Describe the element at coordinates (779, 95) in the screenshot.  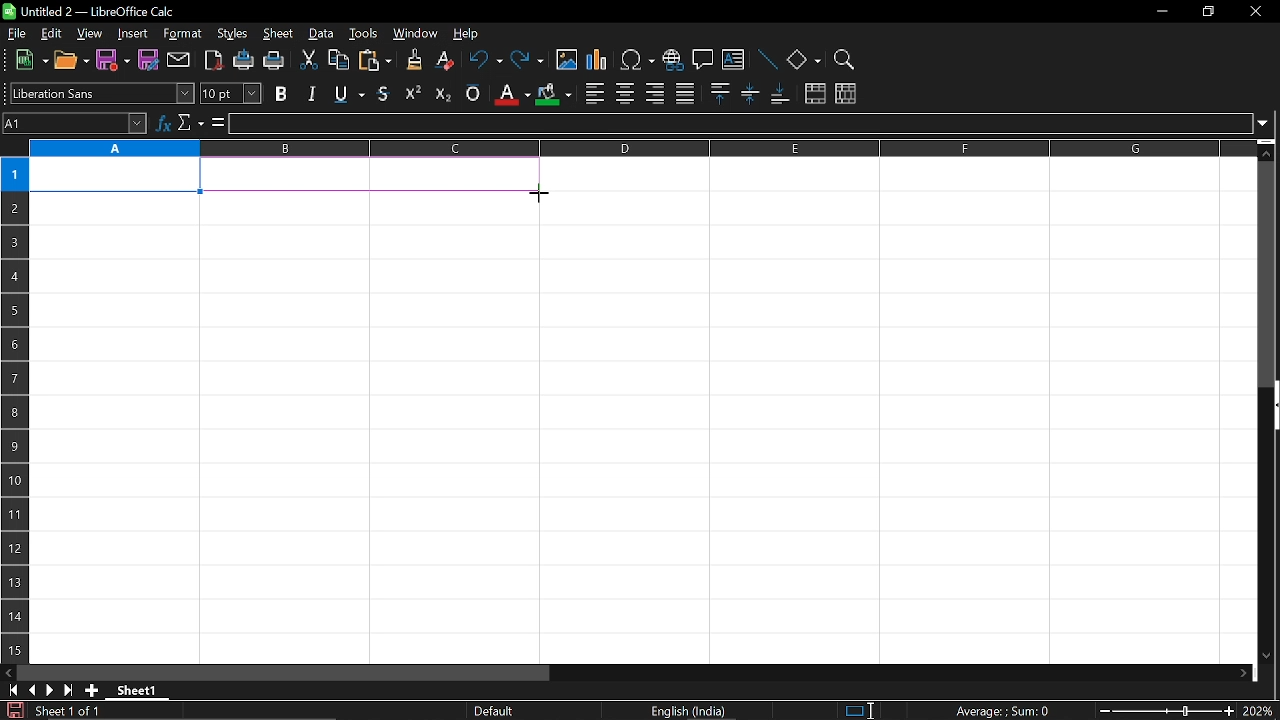
I see `align bottom` at that location.